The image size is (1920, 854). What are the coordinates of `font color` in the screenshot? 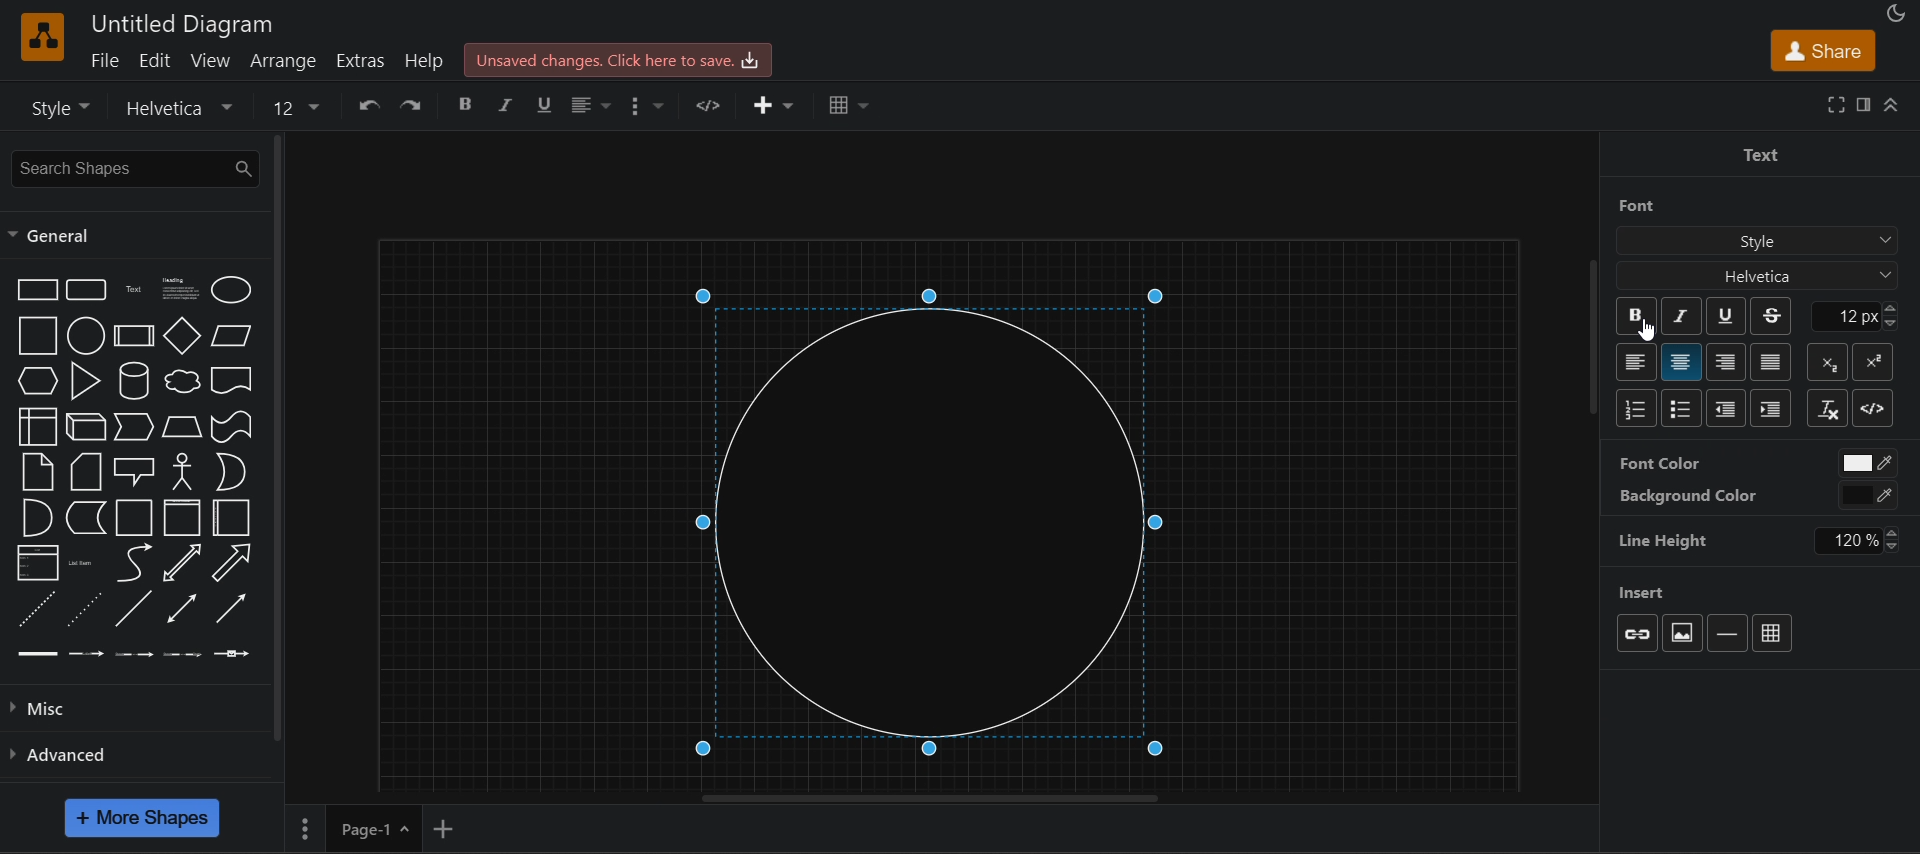 It's located at (1693, 466).